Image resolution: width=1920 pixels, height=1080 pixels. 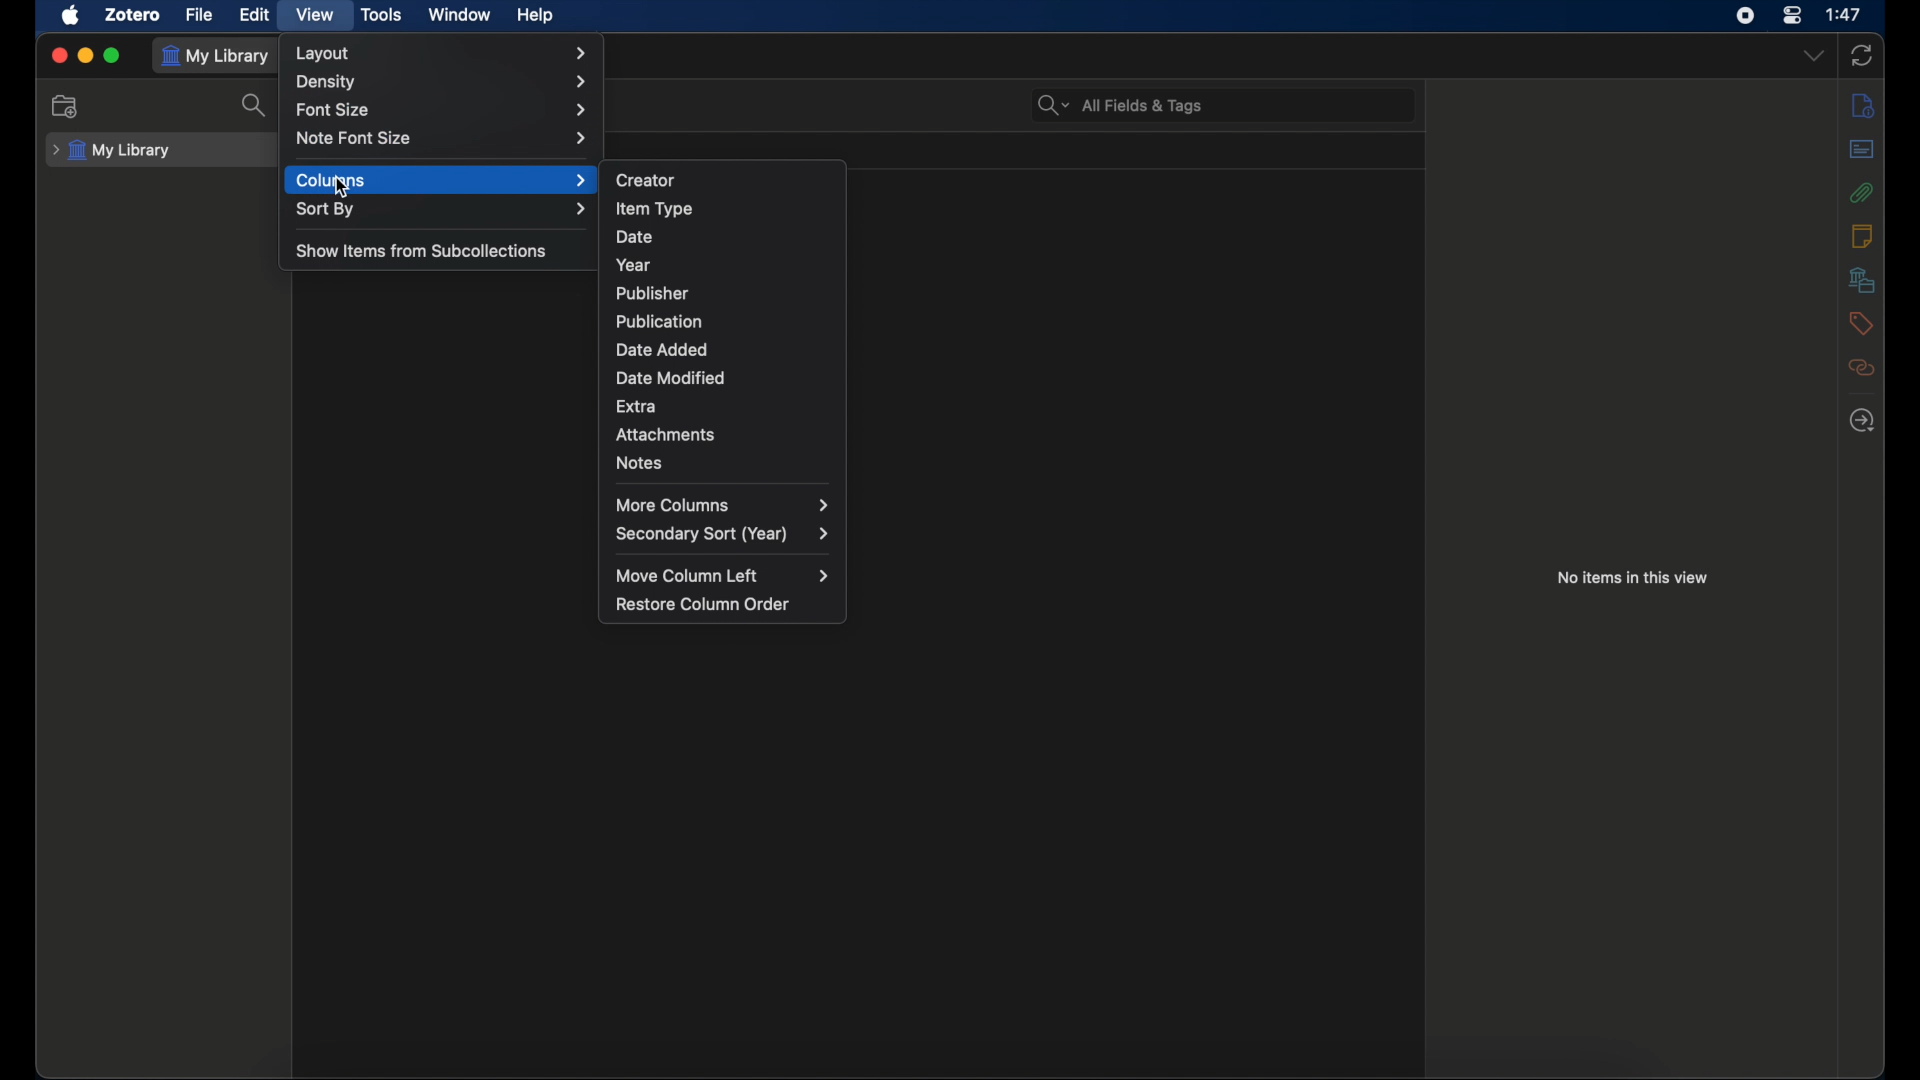 What do you see at coordinates (637, 405) in the screenshot?
I see `extra` at bounding box center [637, 405].